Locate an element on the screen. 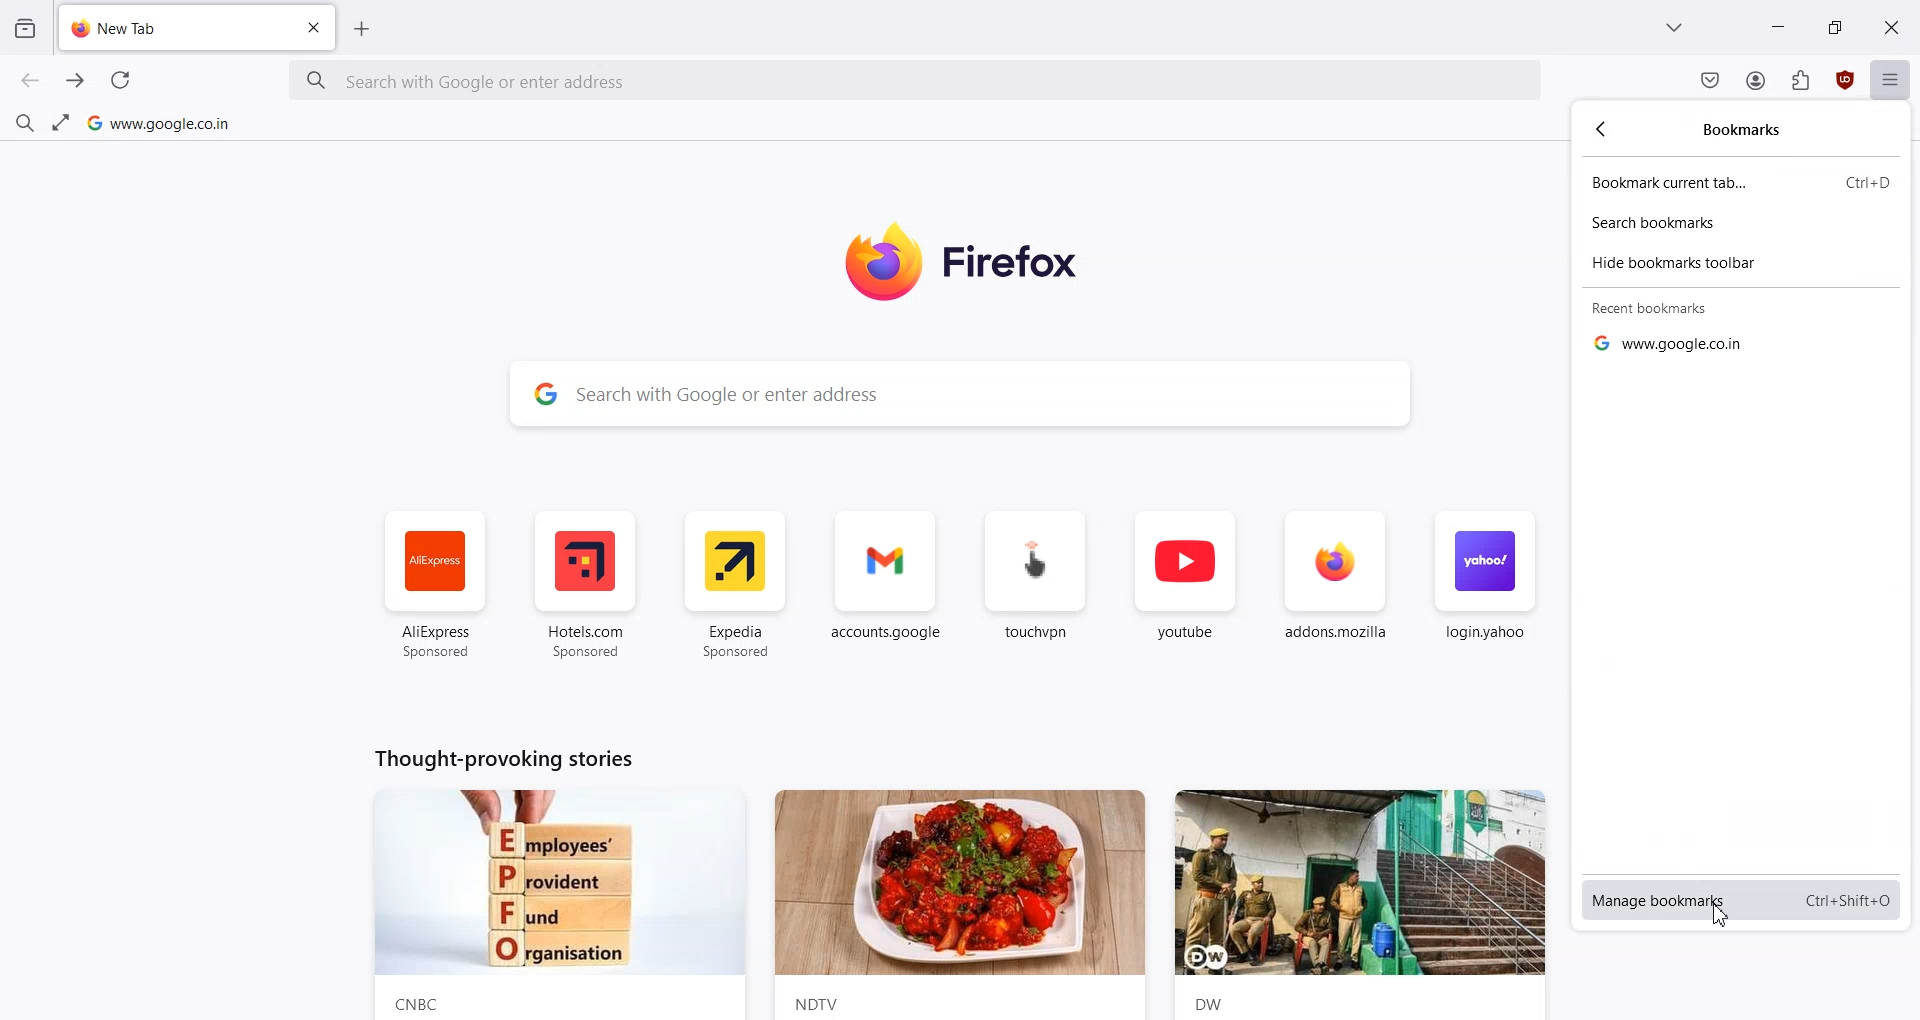  login.yahoo is located at coordinates (1483, 587).